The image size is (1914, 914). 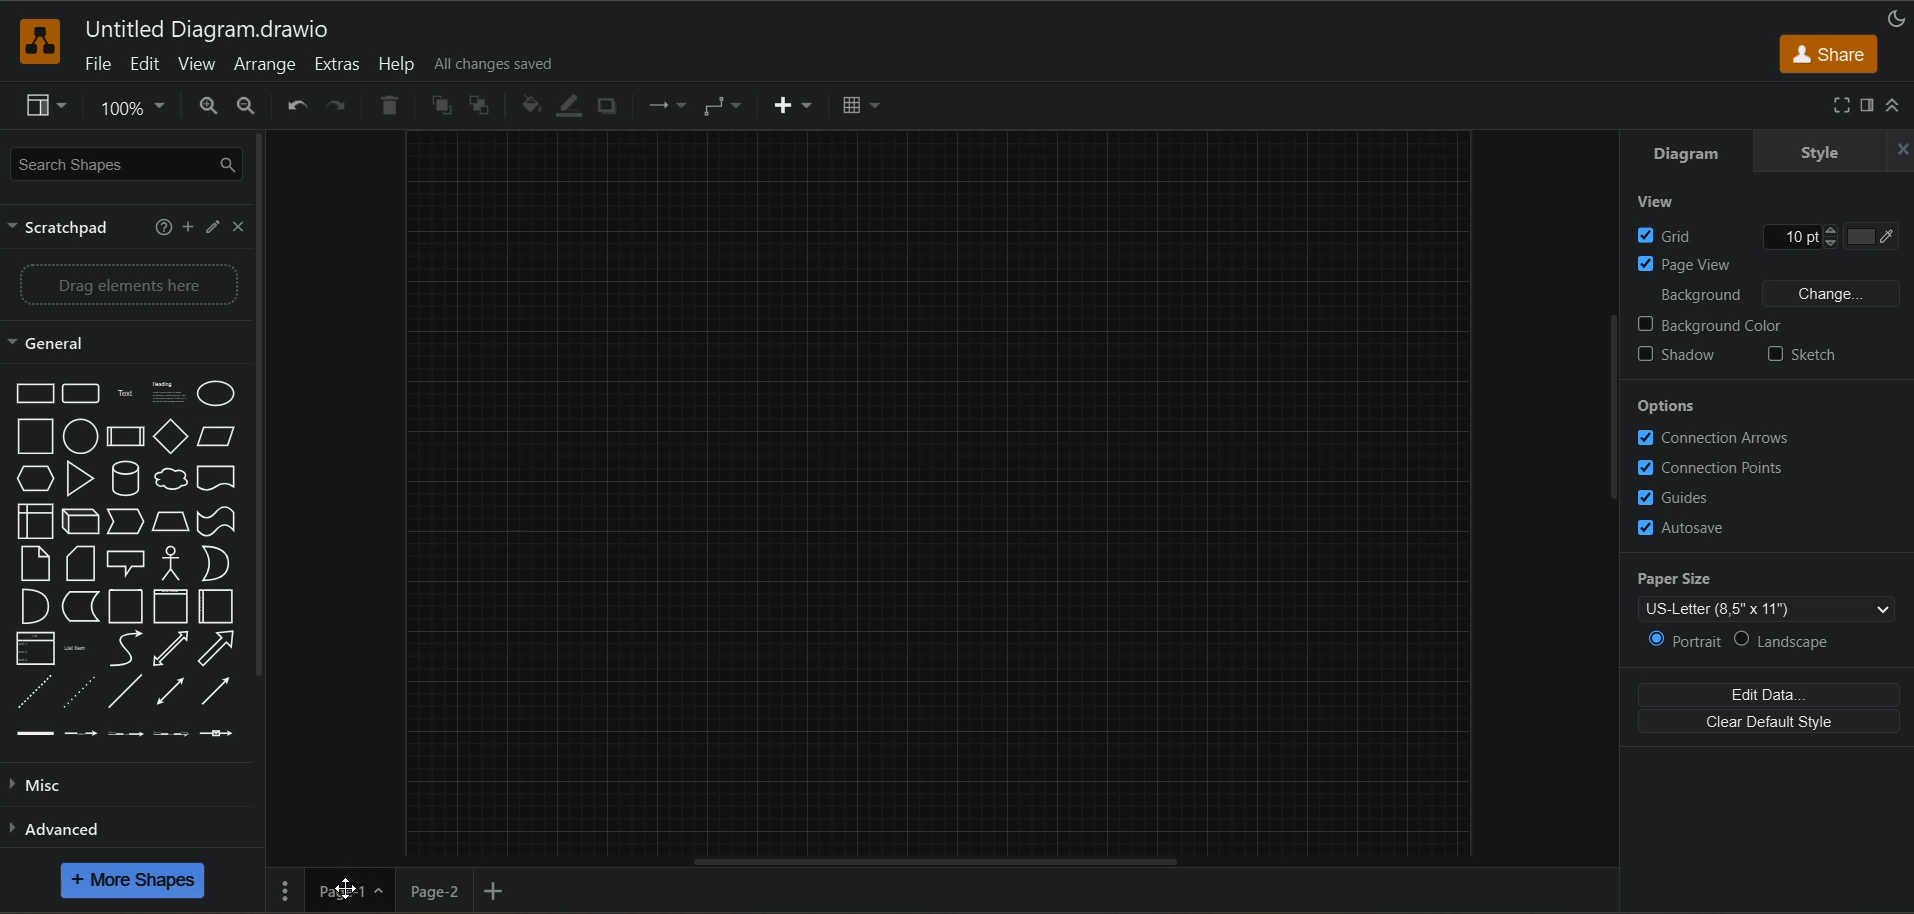 What do you see at coordinates (1828, 55) in the screenshot?
I see `share` at bounding box center [1828, 55].